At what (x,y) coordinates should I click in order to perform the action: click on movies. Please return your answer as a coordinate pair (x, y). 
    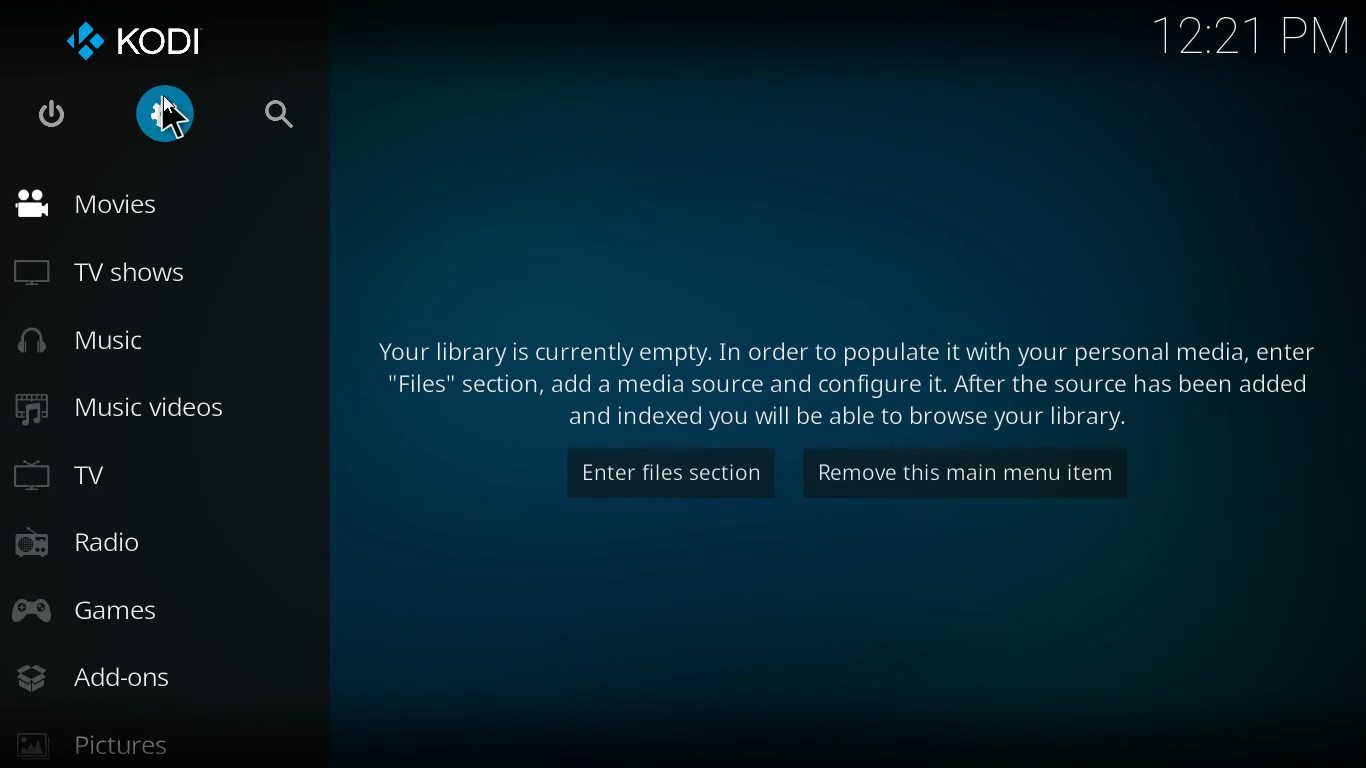
    Looking at the image, I should click on (152, 207).